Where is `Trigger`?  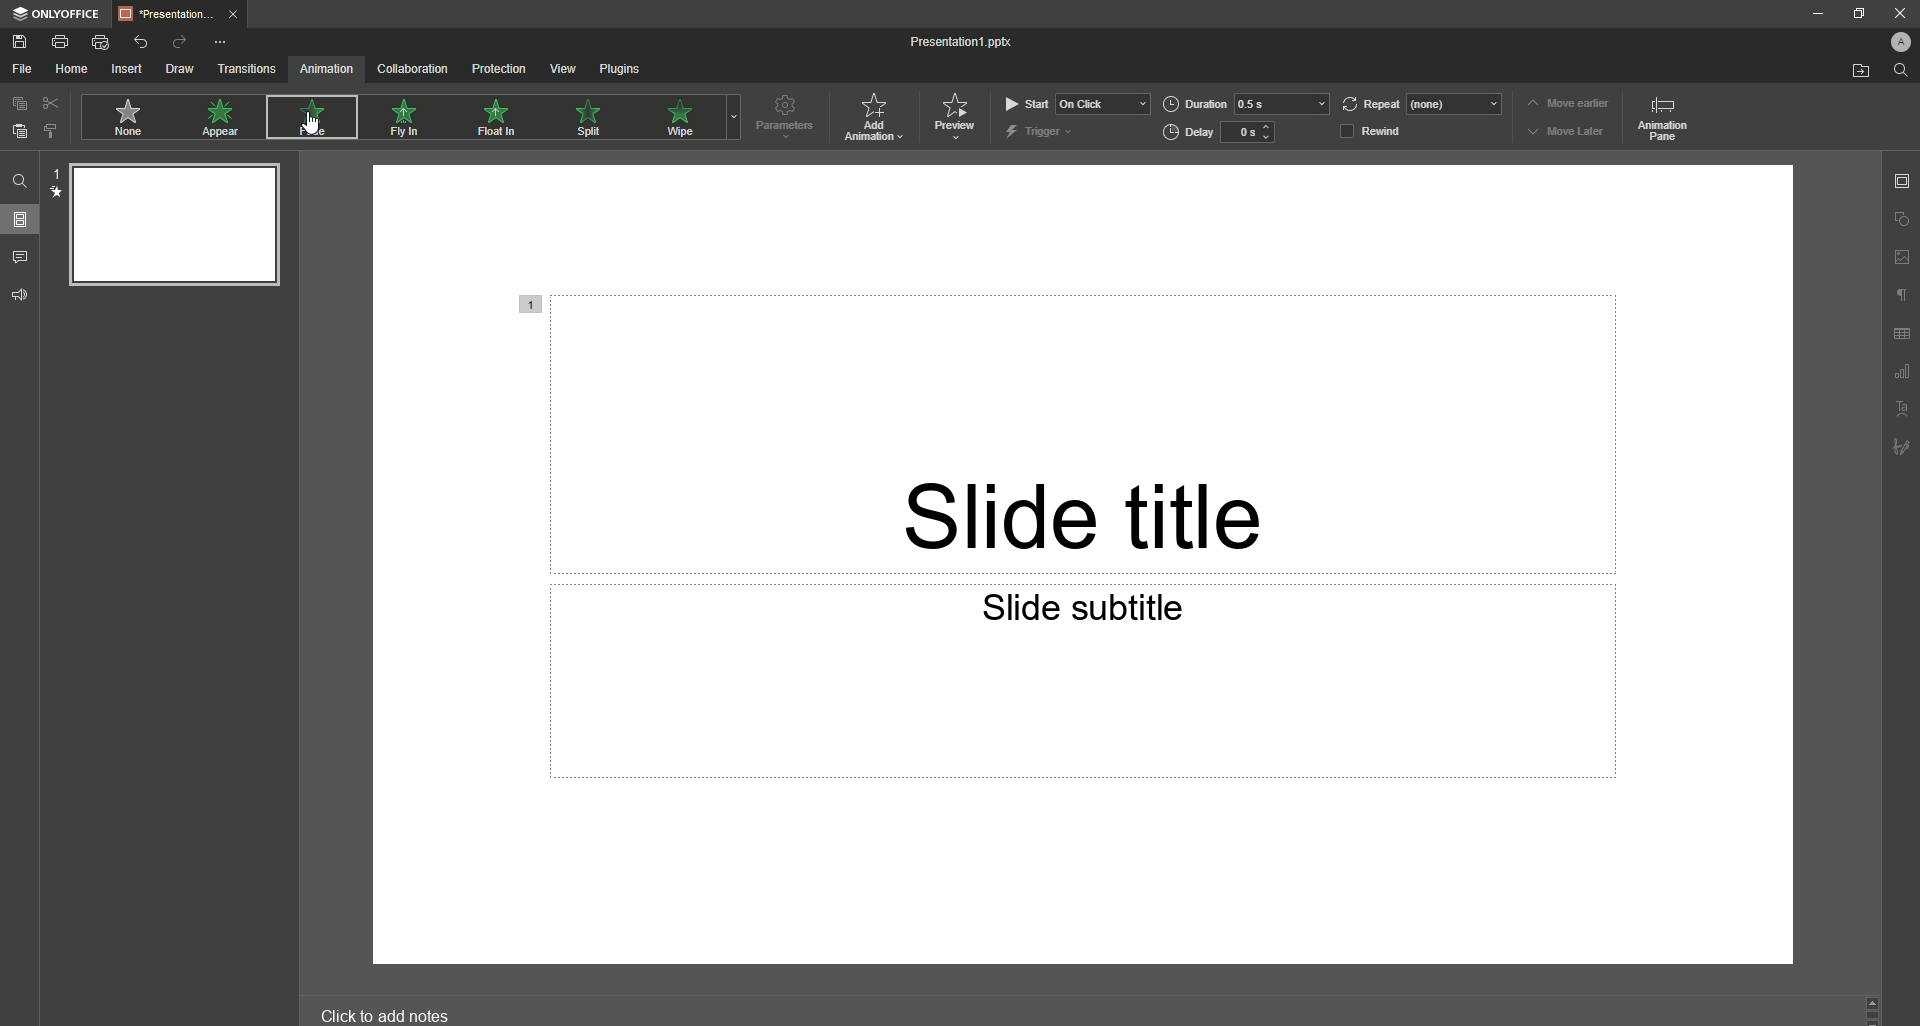 Trigger is located at coordinates (1041, 131).